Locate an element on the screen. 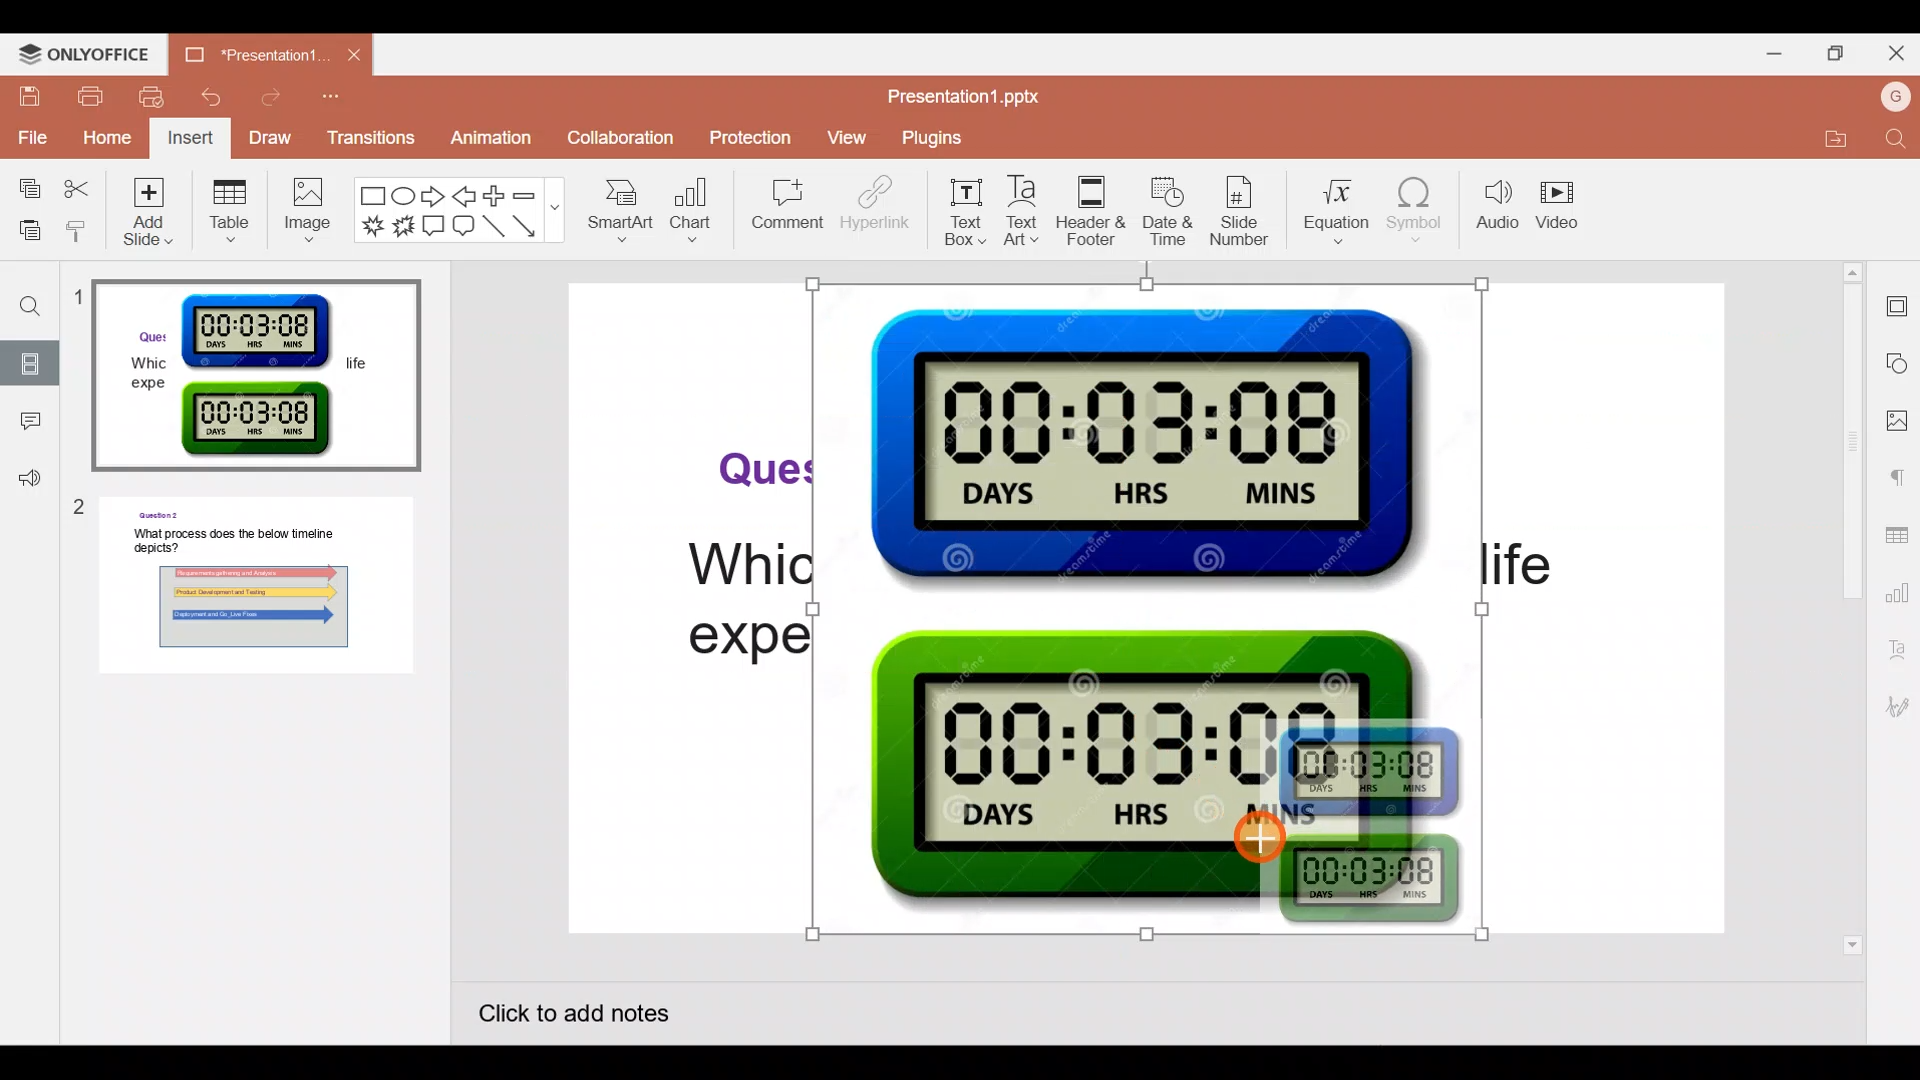  Copy is located at coordinates (25, 189).